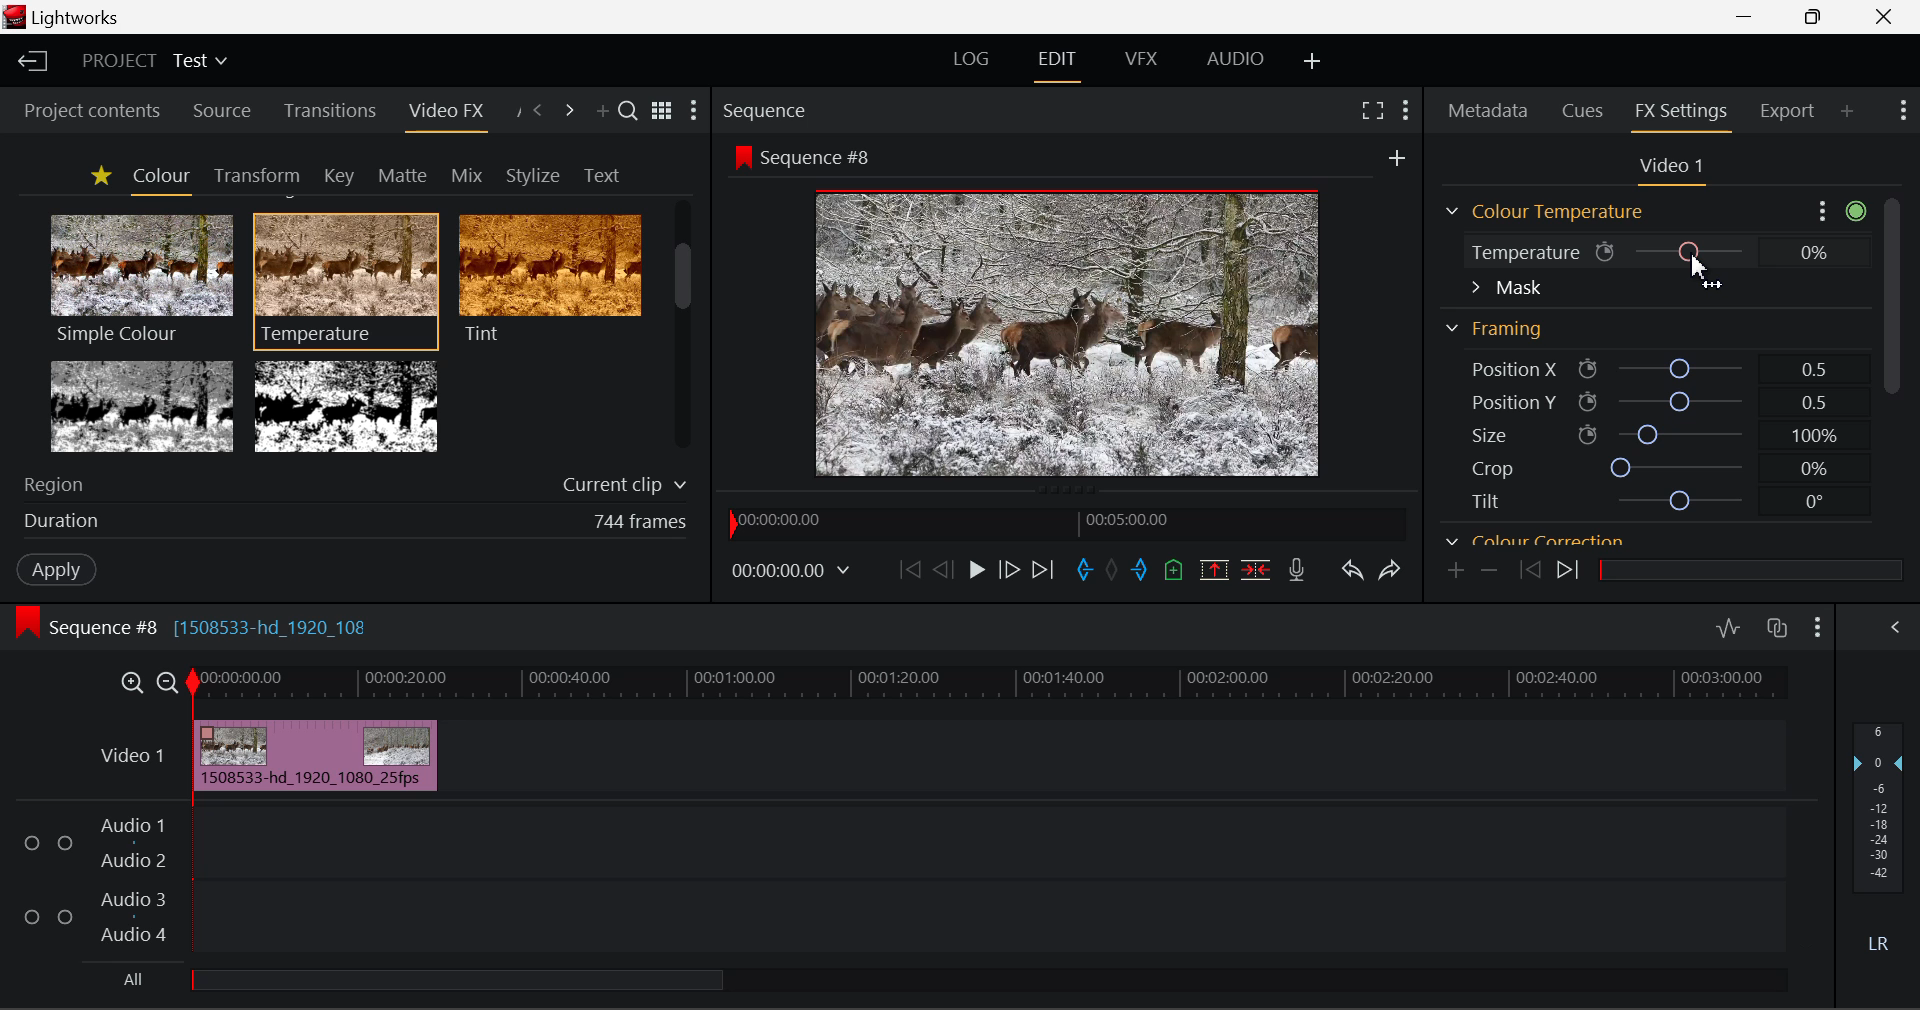 This screenshot has width=1920, height=1010. Describe the element at coordinates (974, 58) in the screenshot. I see `LOG Layout` at that location.